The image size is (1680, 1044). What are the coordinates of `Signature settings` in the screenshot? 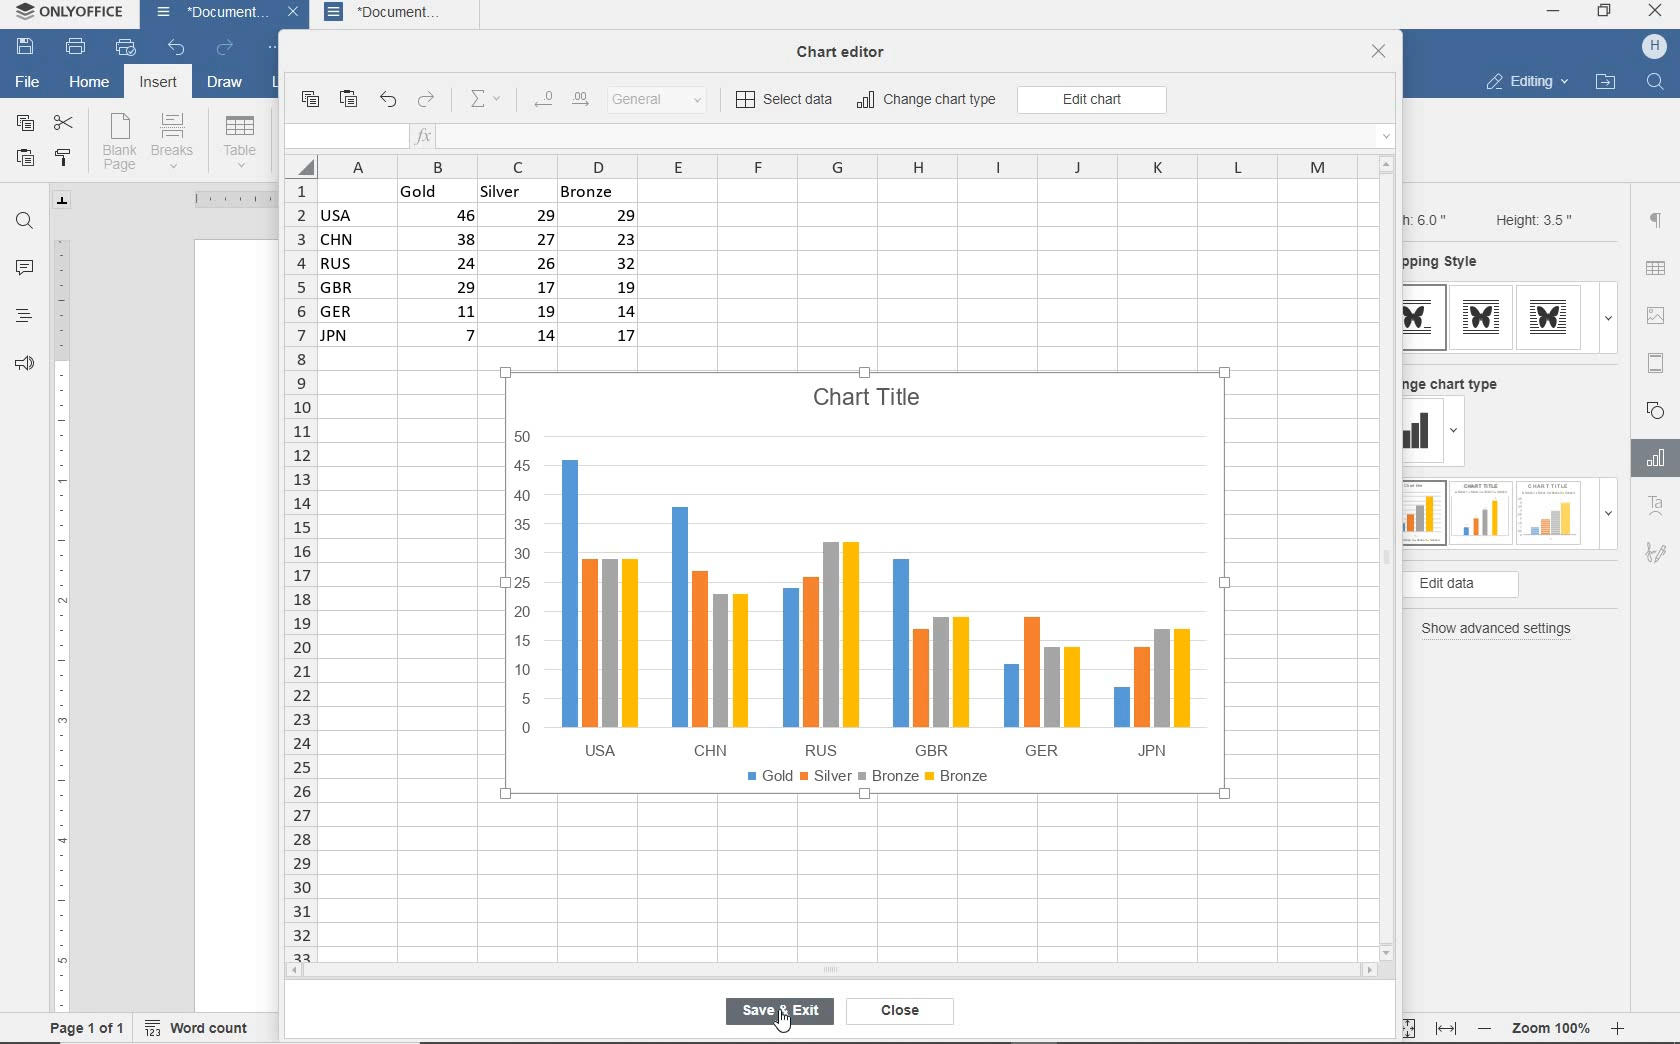 It's located at (1655, 557).